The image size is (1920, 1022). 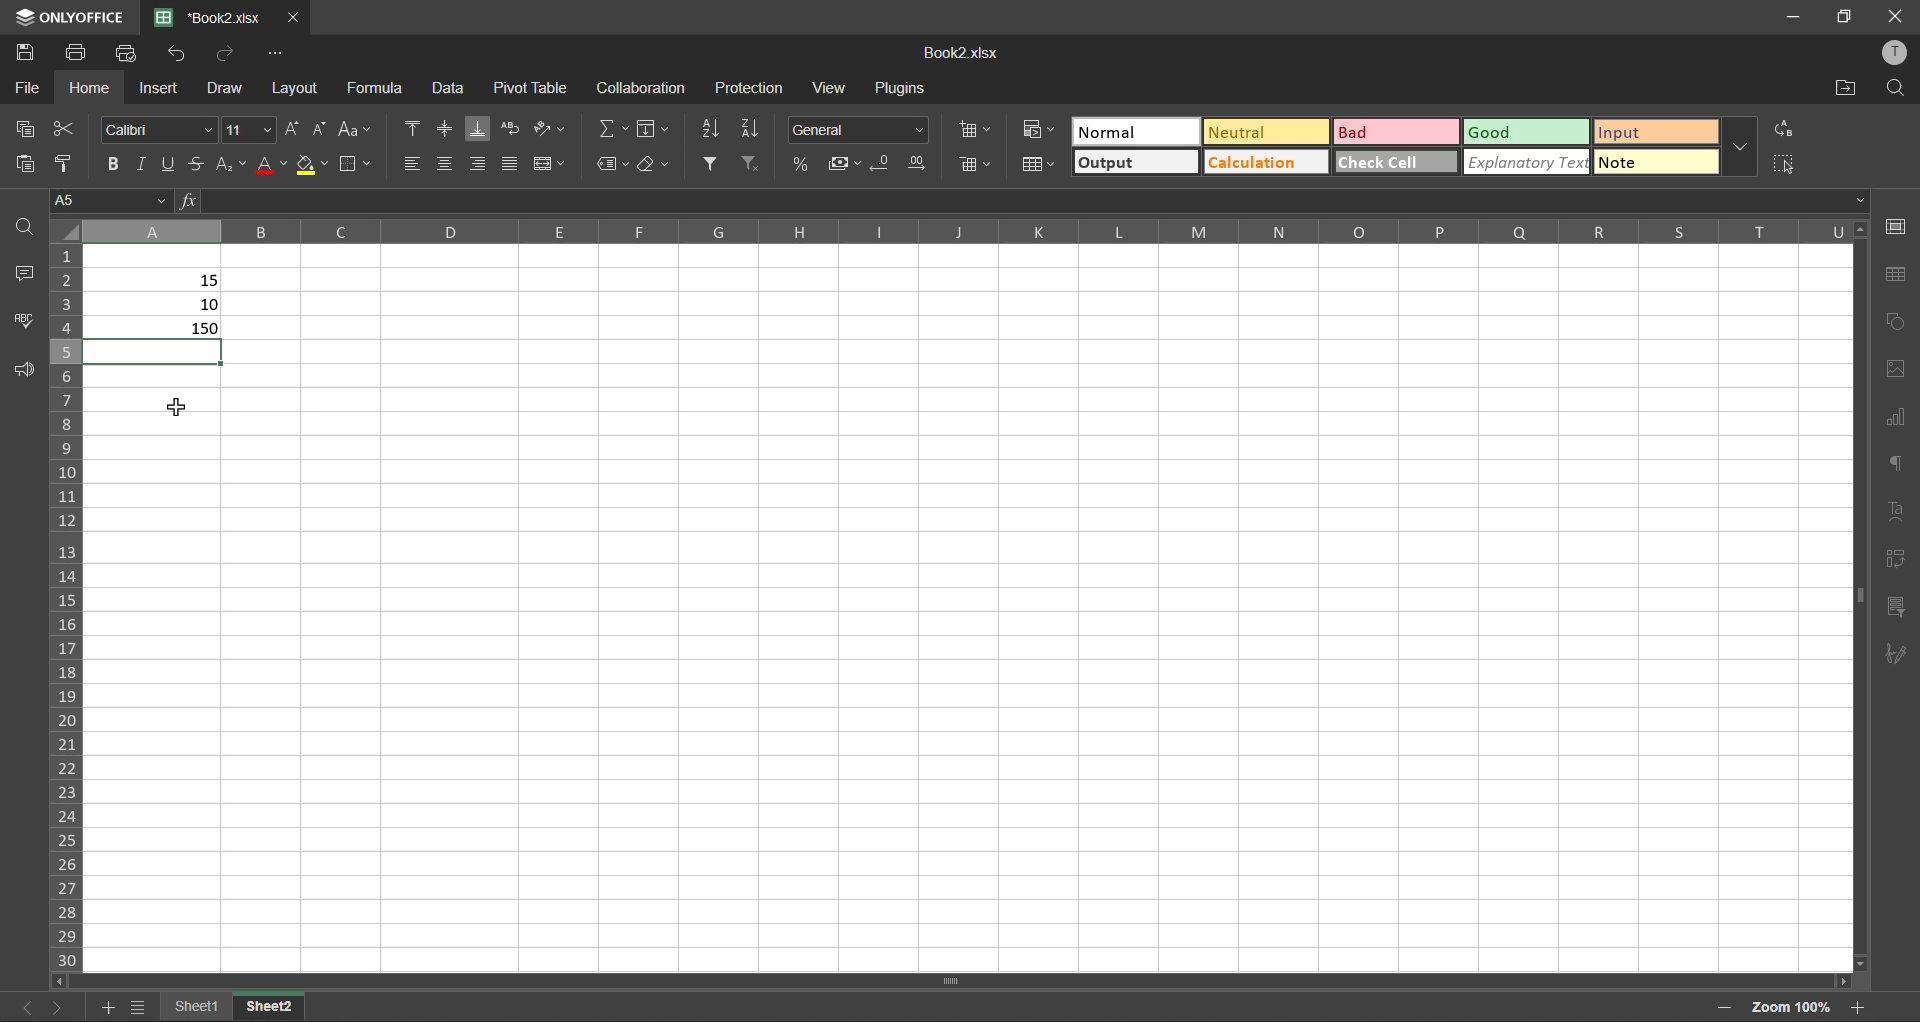 I want to click on strikethrough, so click(x=196, y=161).